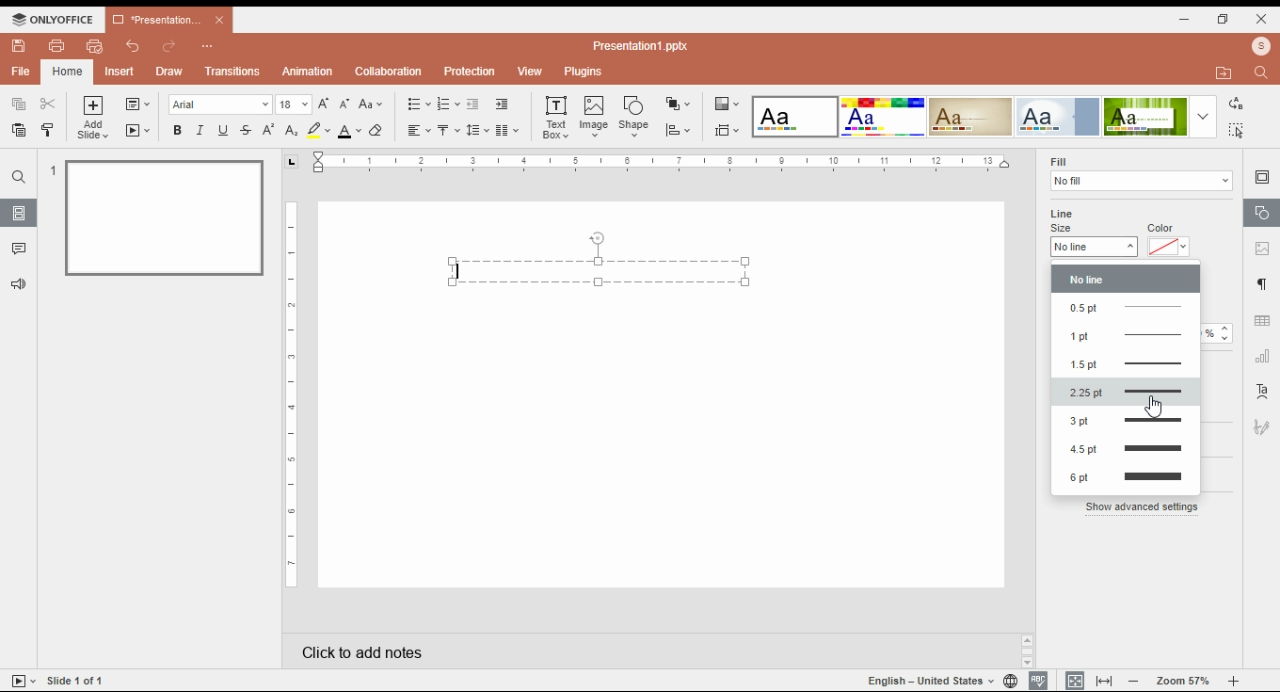  I want to click on view, so click(530, 71).